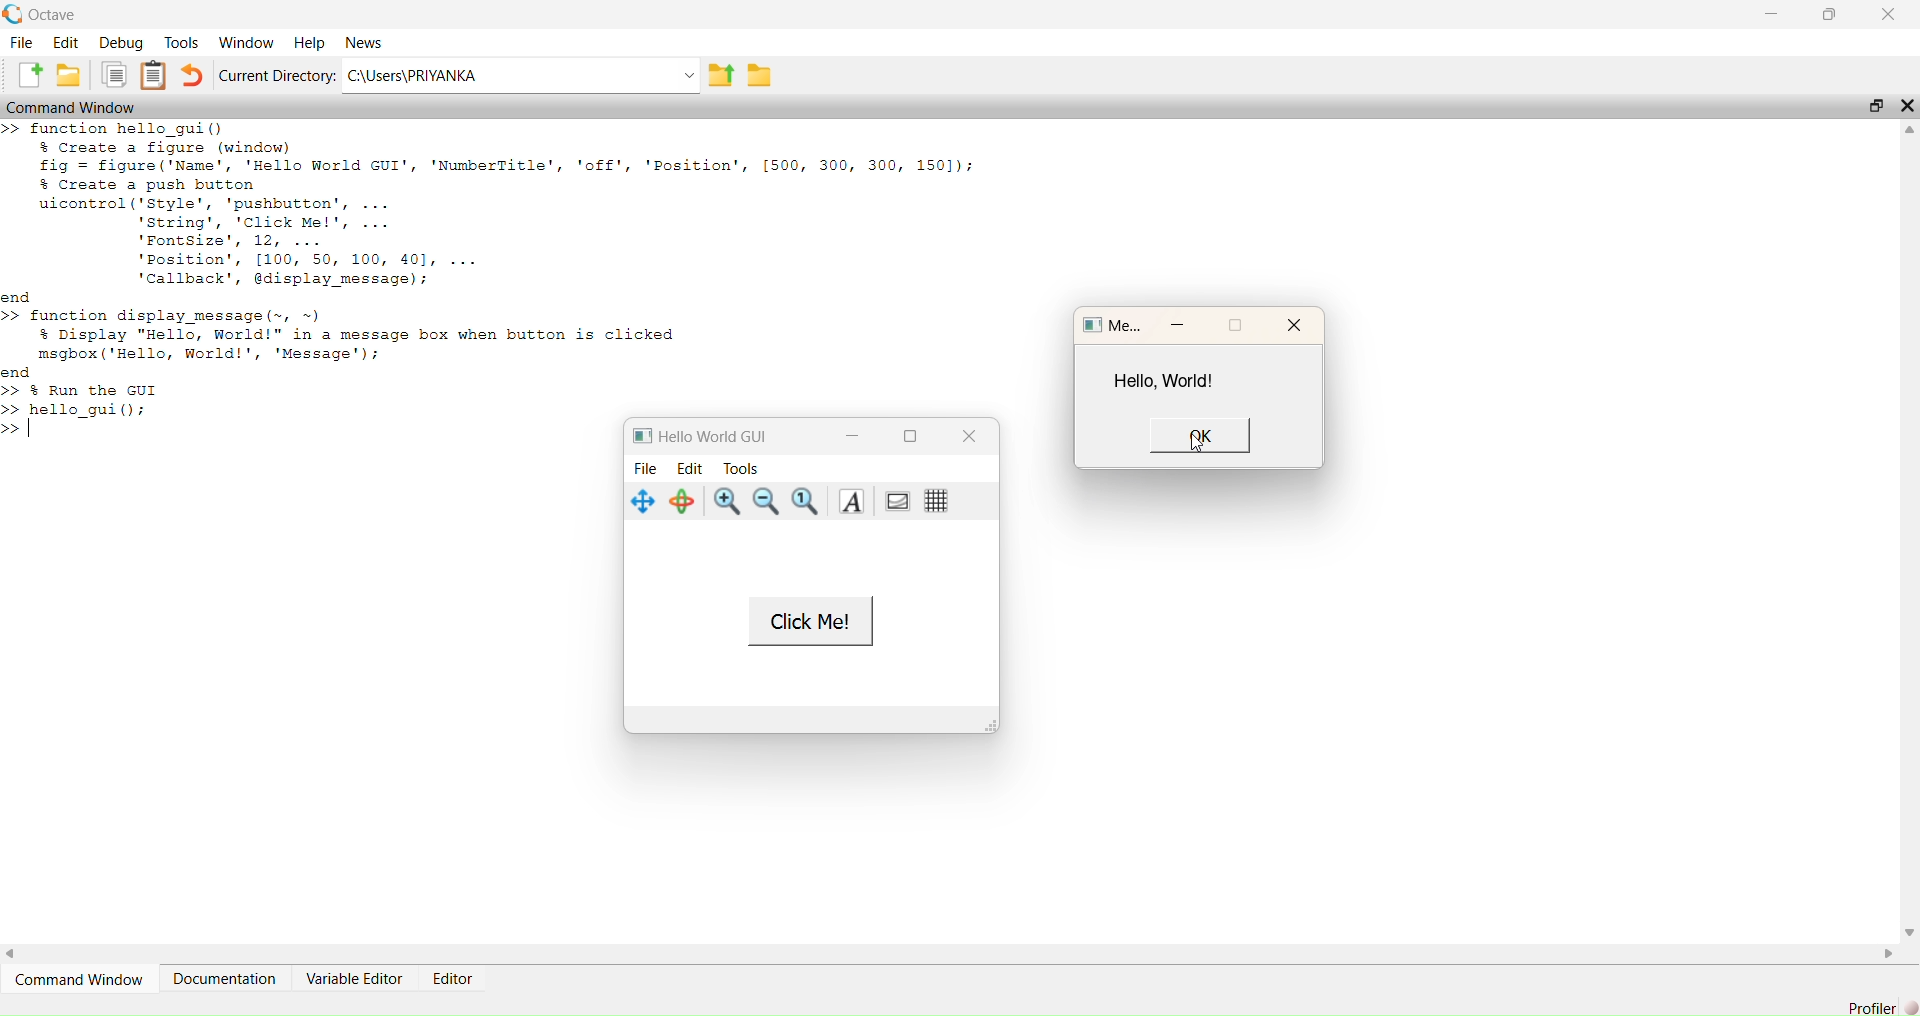 Image resolution: width=1920 pixels, height=1016 pixels. I want to click on maximise, so click(1832, 17).